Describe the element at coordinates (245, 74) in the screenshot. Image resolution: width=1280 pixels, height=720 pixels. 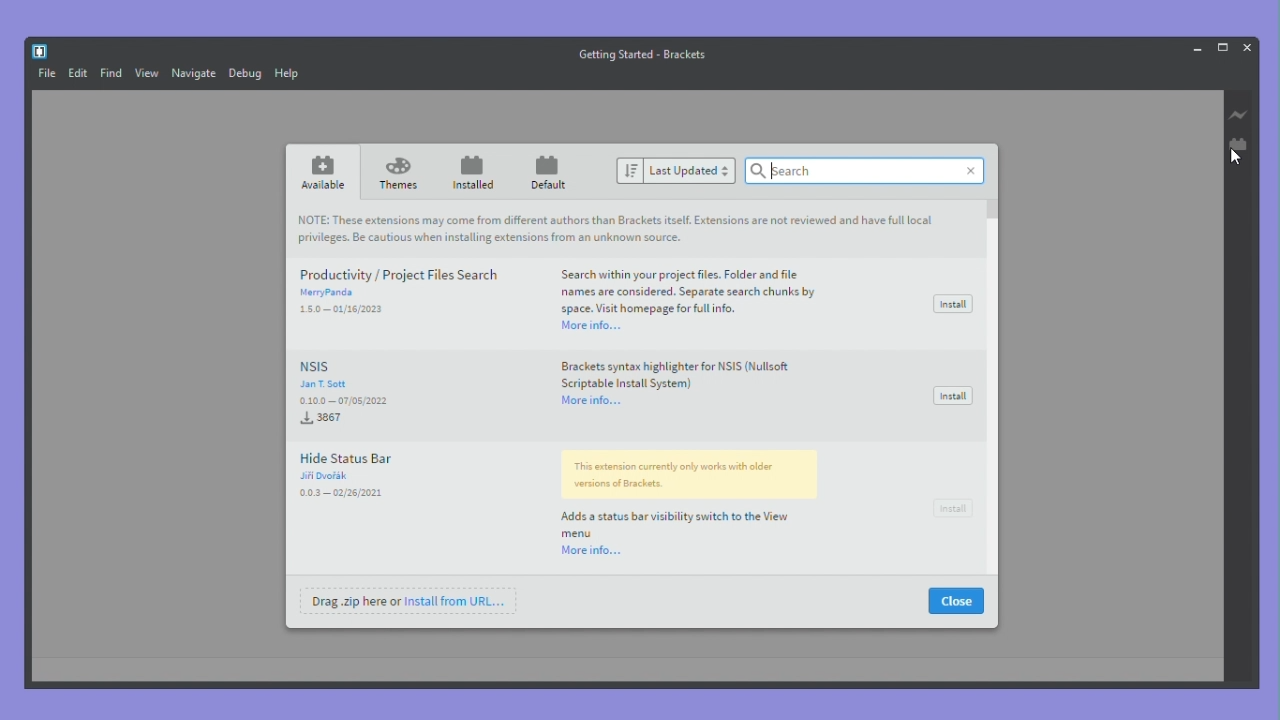
I see `debug` at that location.